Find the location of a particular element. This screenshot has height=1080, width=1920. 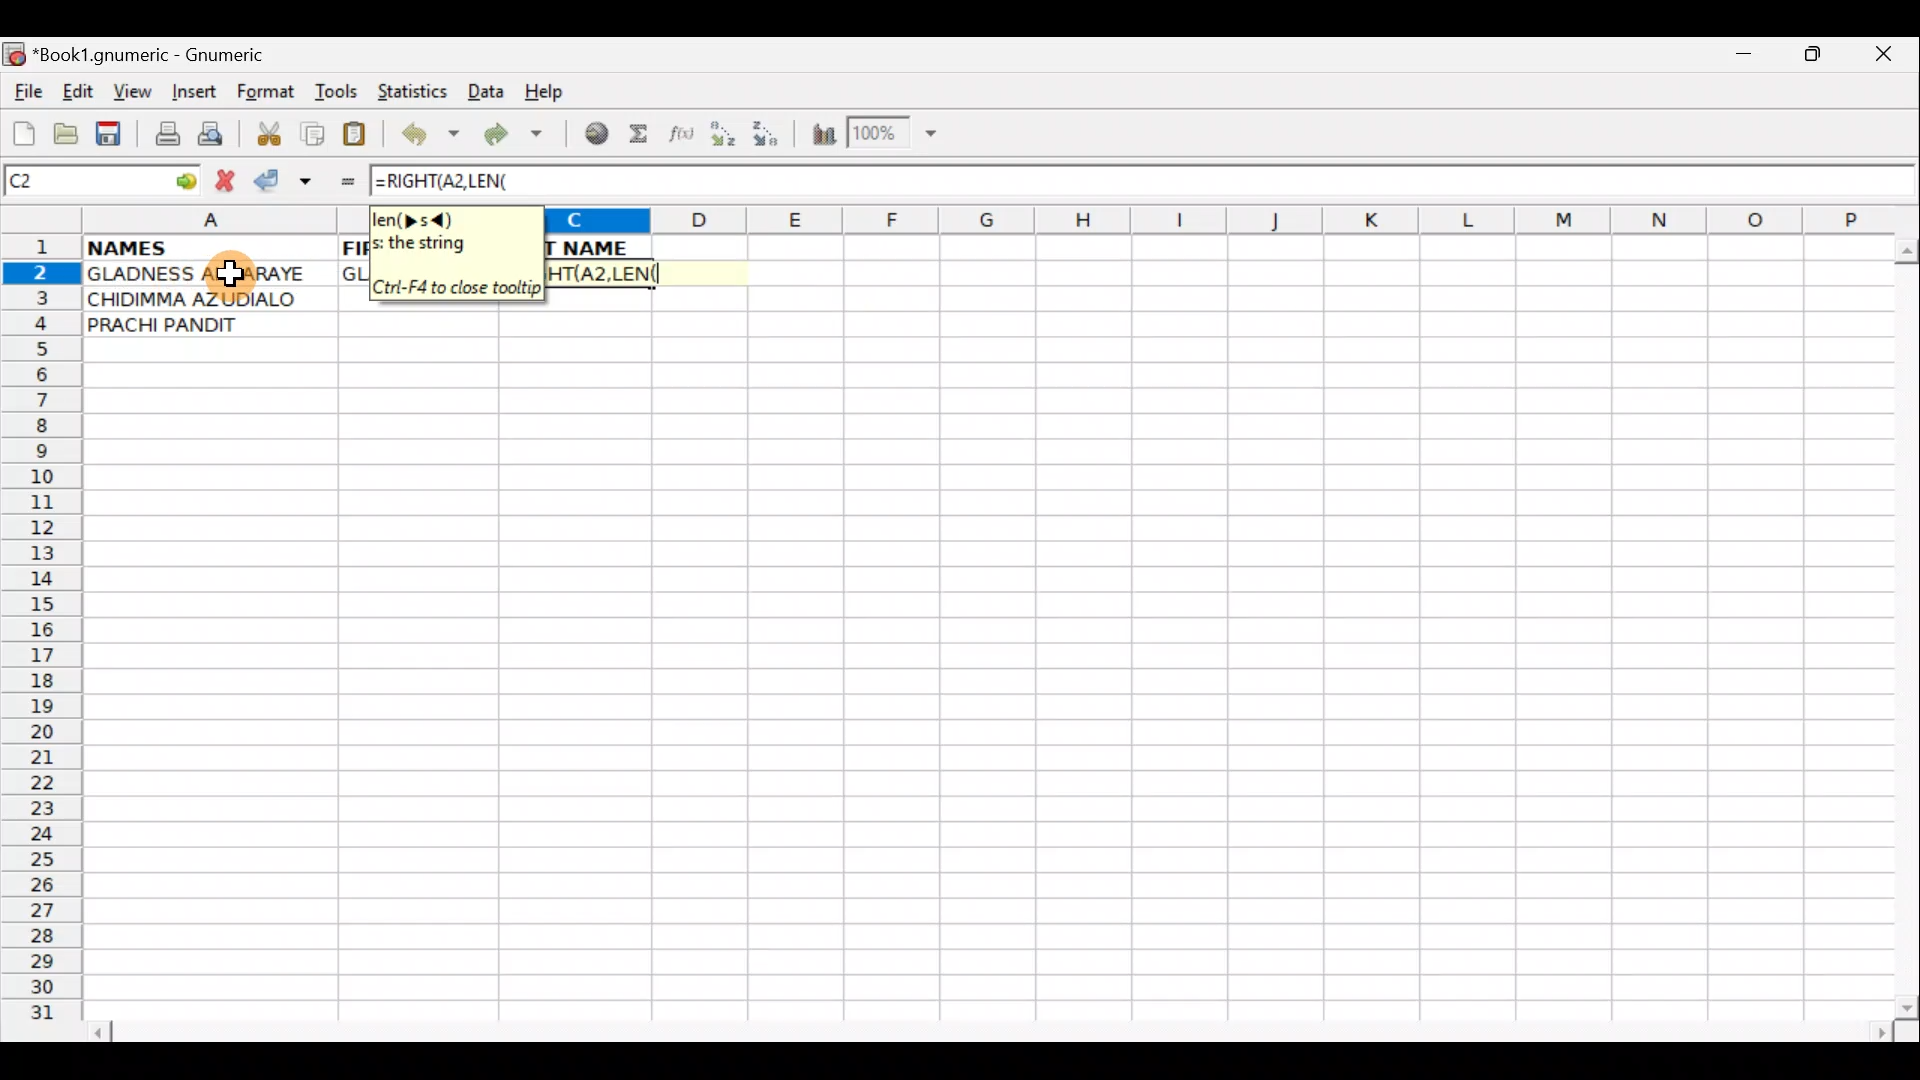

Formula bar is located at coordinates (1225, 181).